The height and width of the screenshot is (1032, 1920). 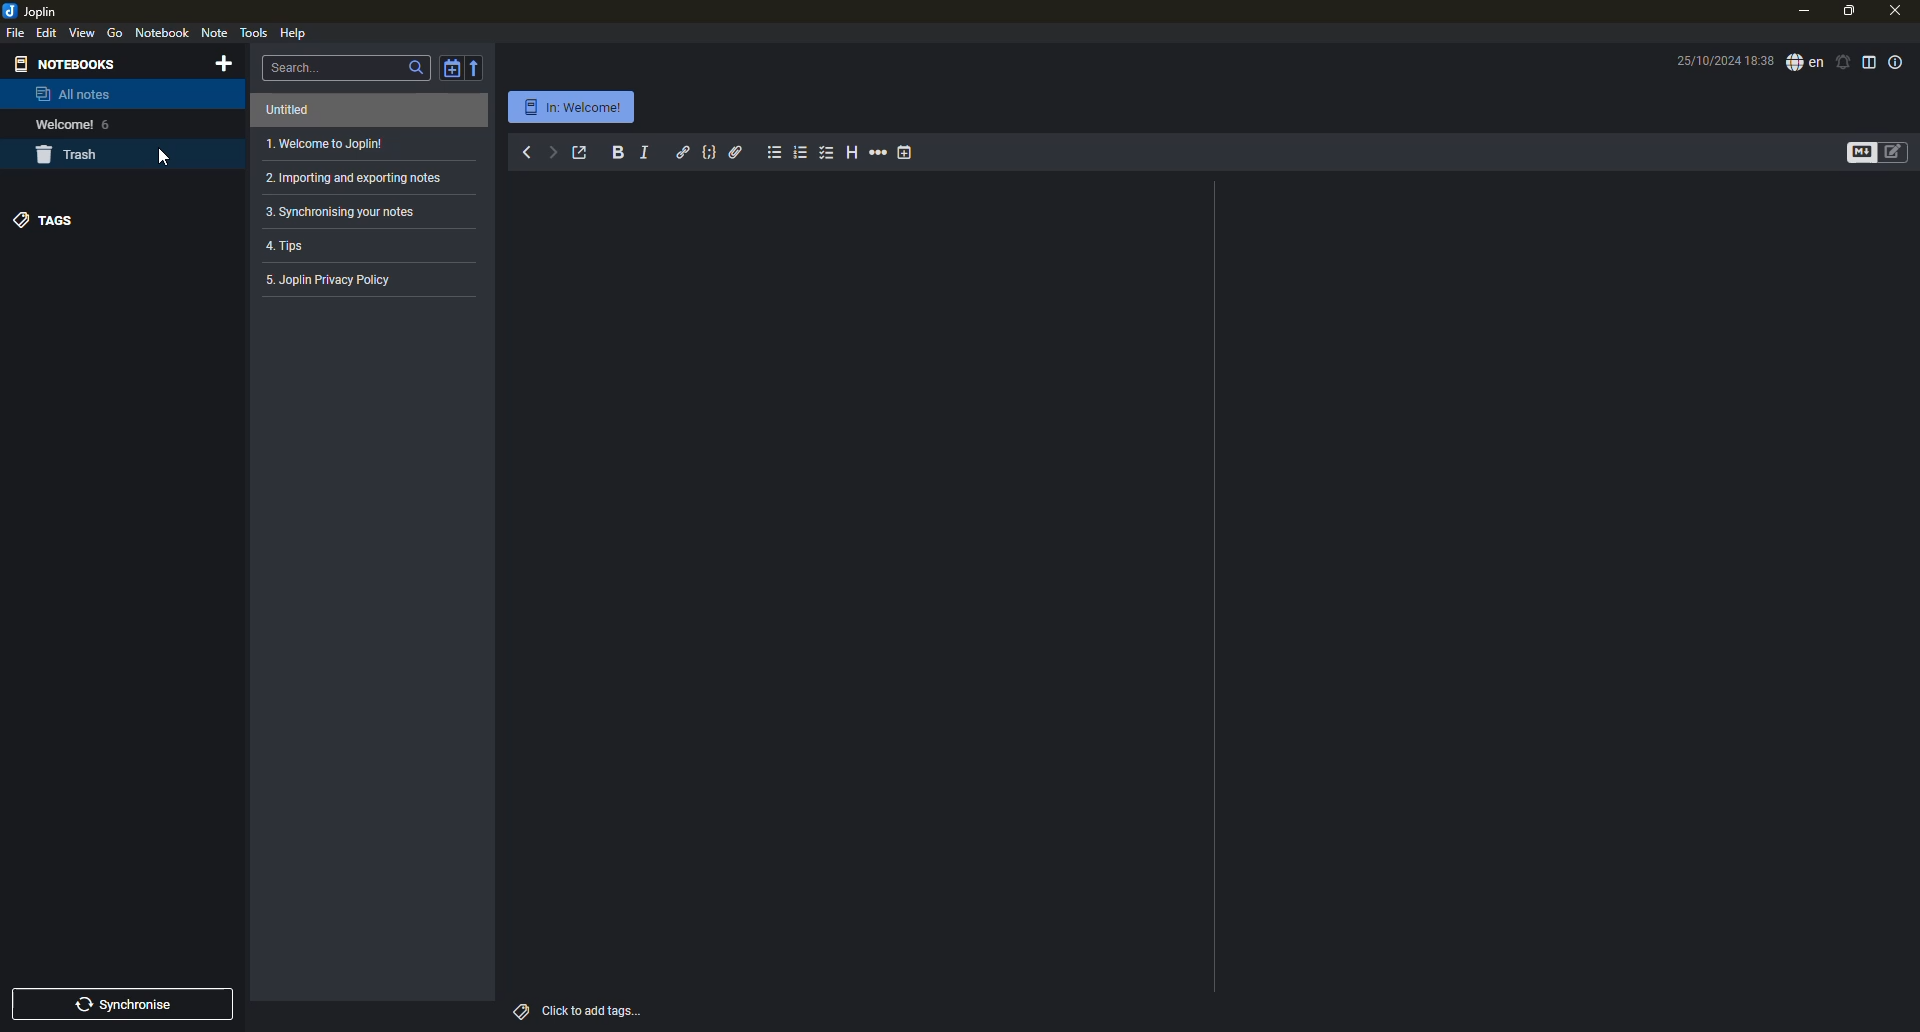 What do you see at coordinates (608, 1008) in the screenshot?
I see `click to add tags` at bounding box center [608, 1008].